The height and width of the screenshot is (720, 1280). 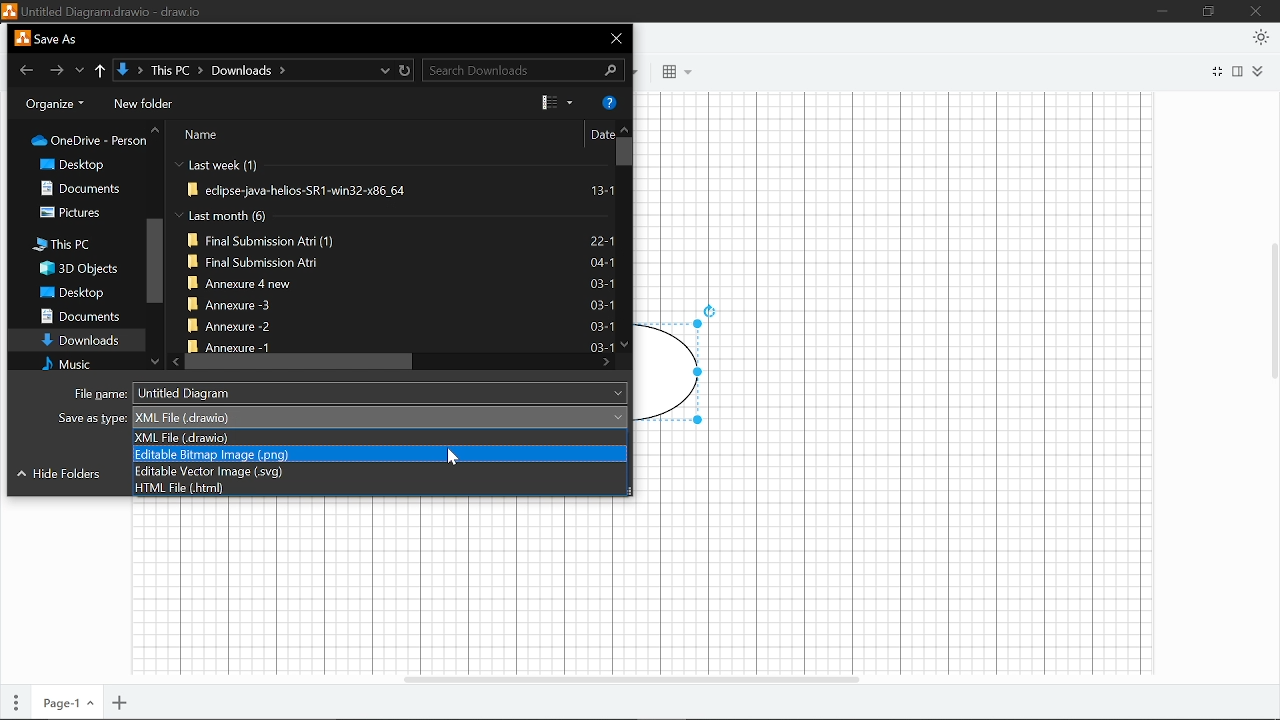 What do you see at coordinates (1165, 11) in the screenshot?
I see `minimize` at bounding box center [1165, 11].